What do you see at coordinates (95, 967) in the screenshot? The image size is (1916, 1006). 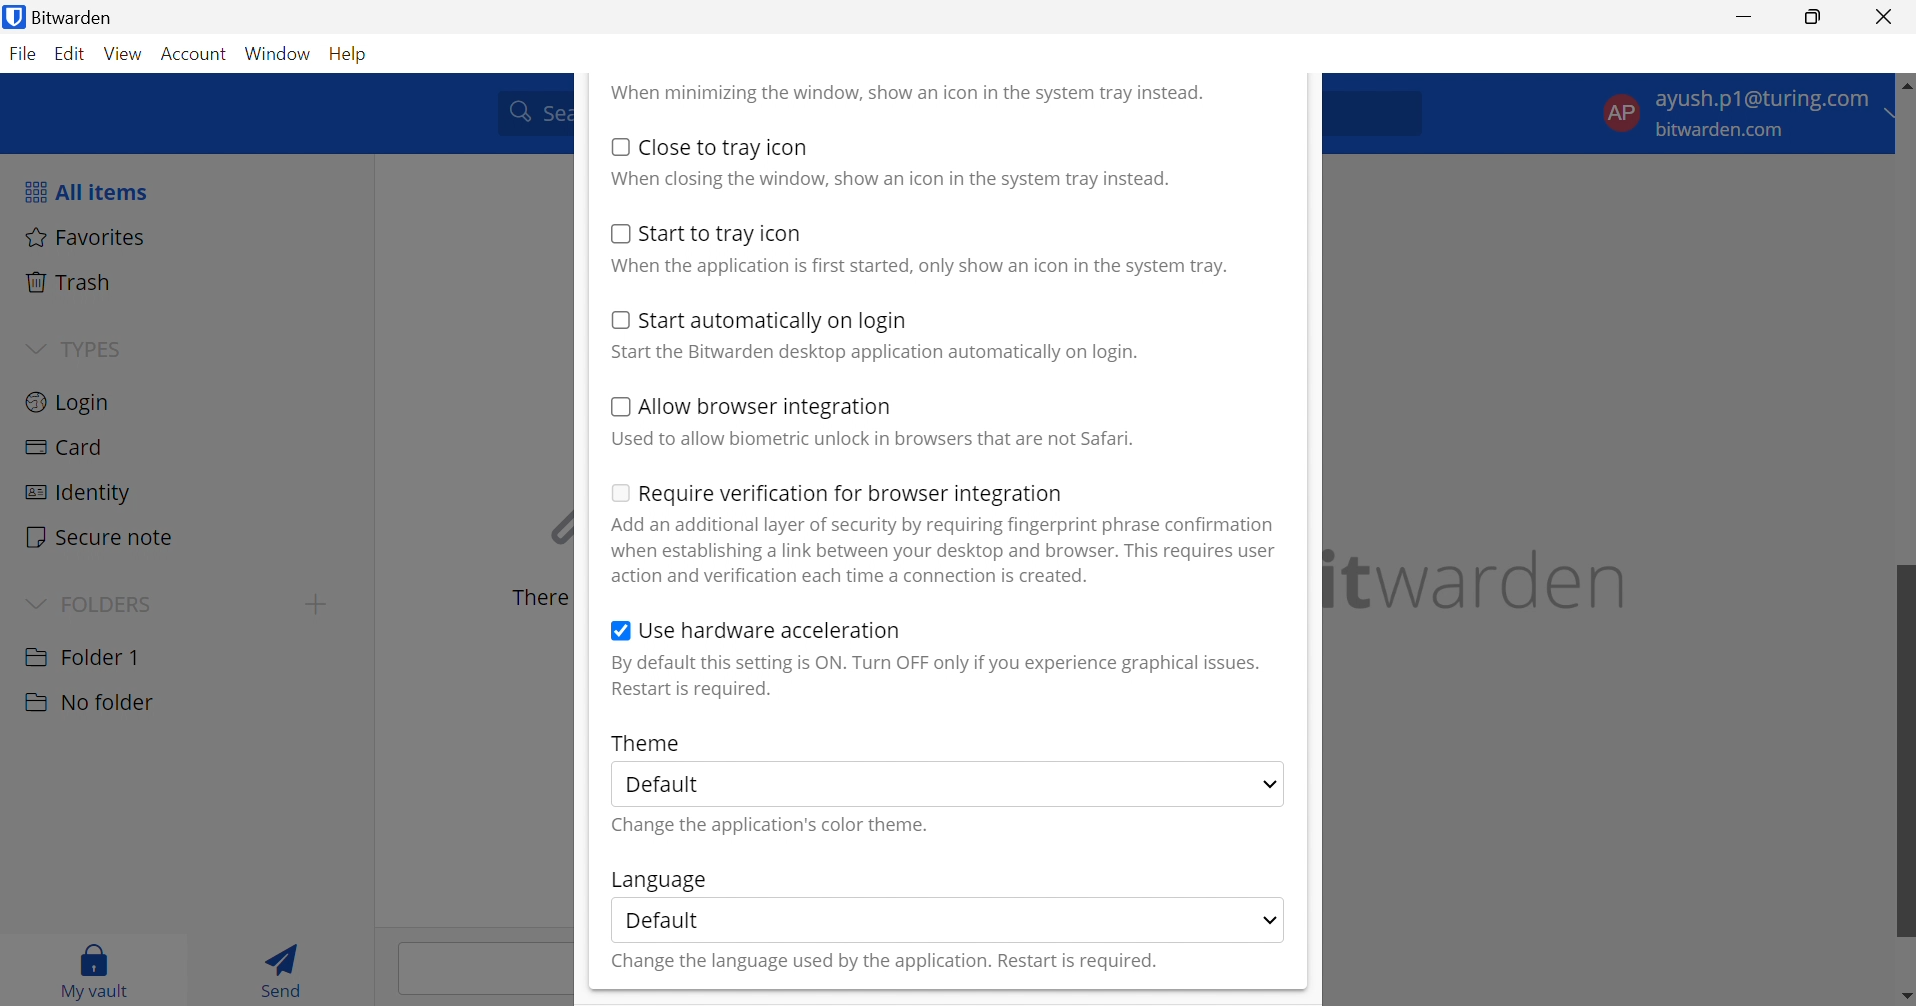 I see `My vault` at bounding box center [95, 967].